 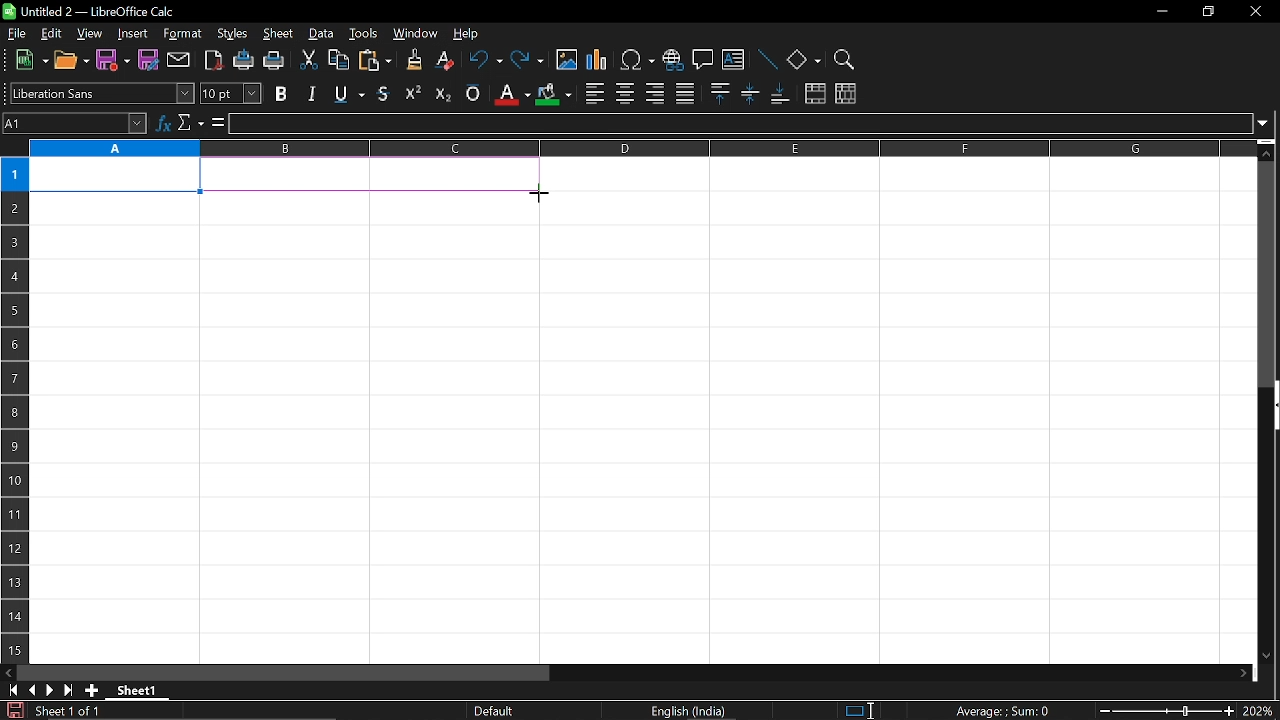 What do you see at coordinates (10, 691) in the screenshot?
I see `go to first page` at bounding box center [10, 691].